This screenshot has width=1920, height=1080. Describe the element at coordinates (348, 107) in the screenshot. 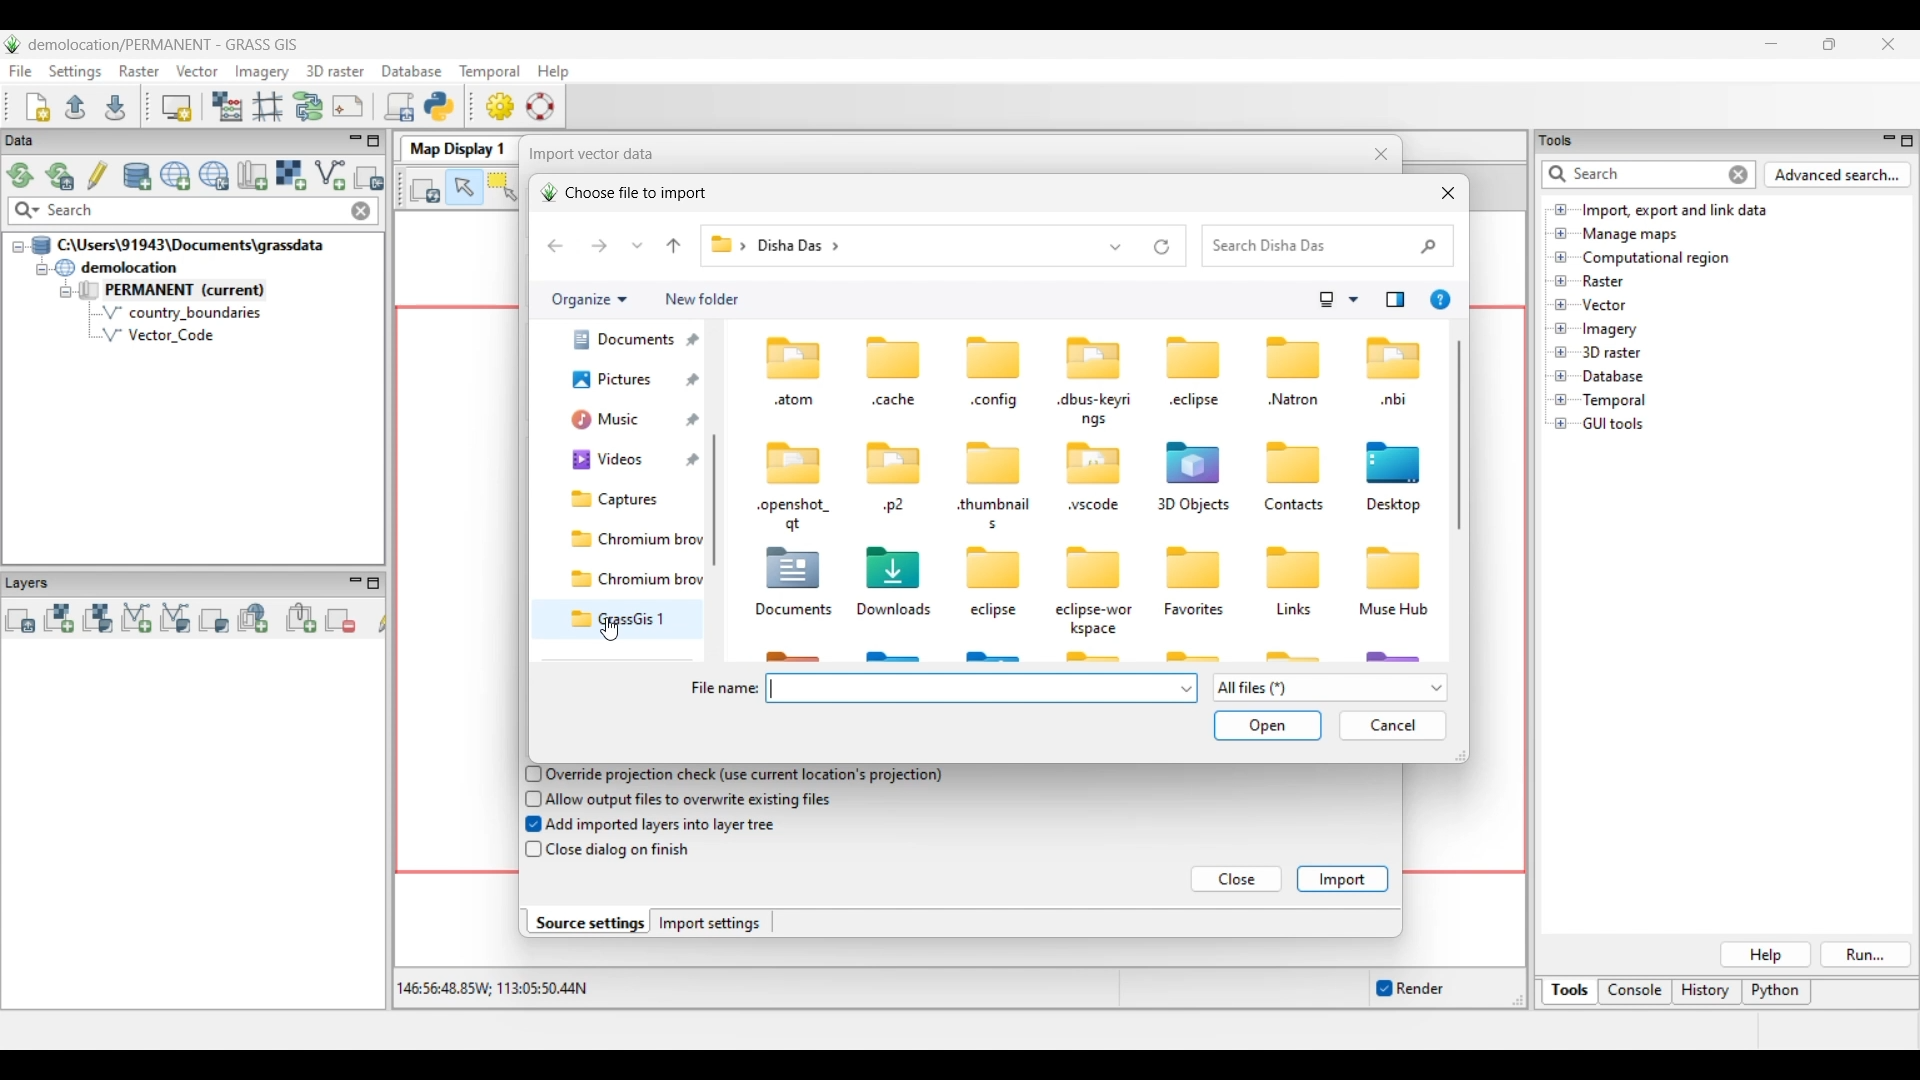

I see `Cartographic composer` at that location.